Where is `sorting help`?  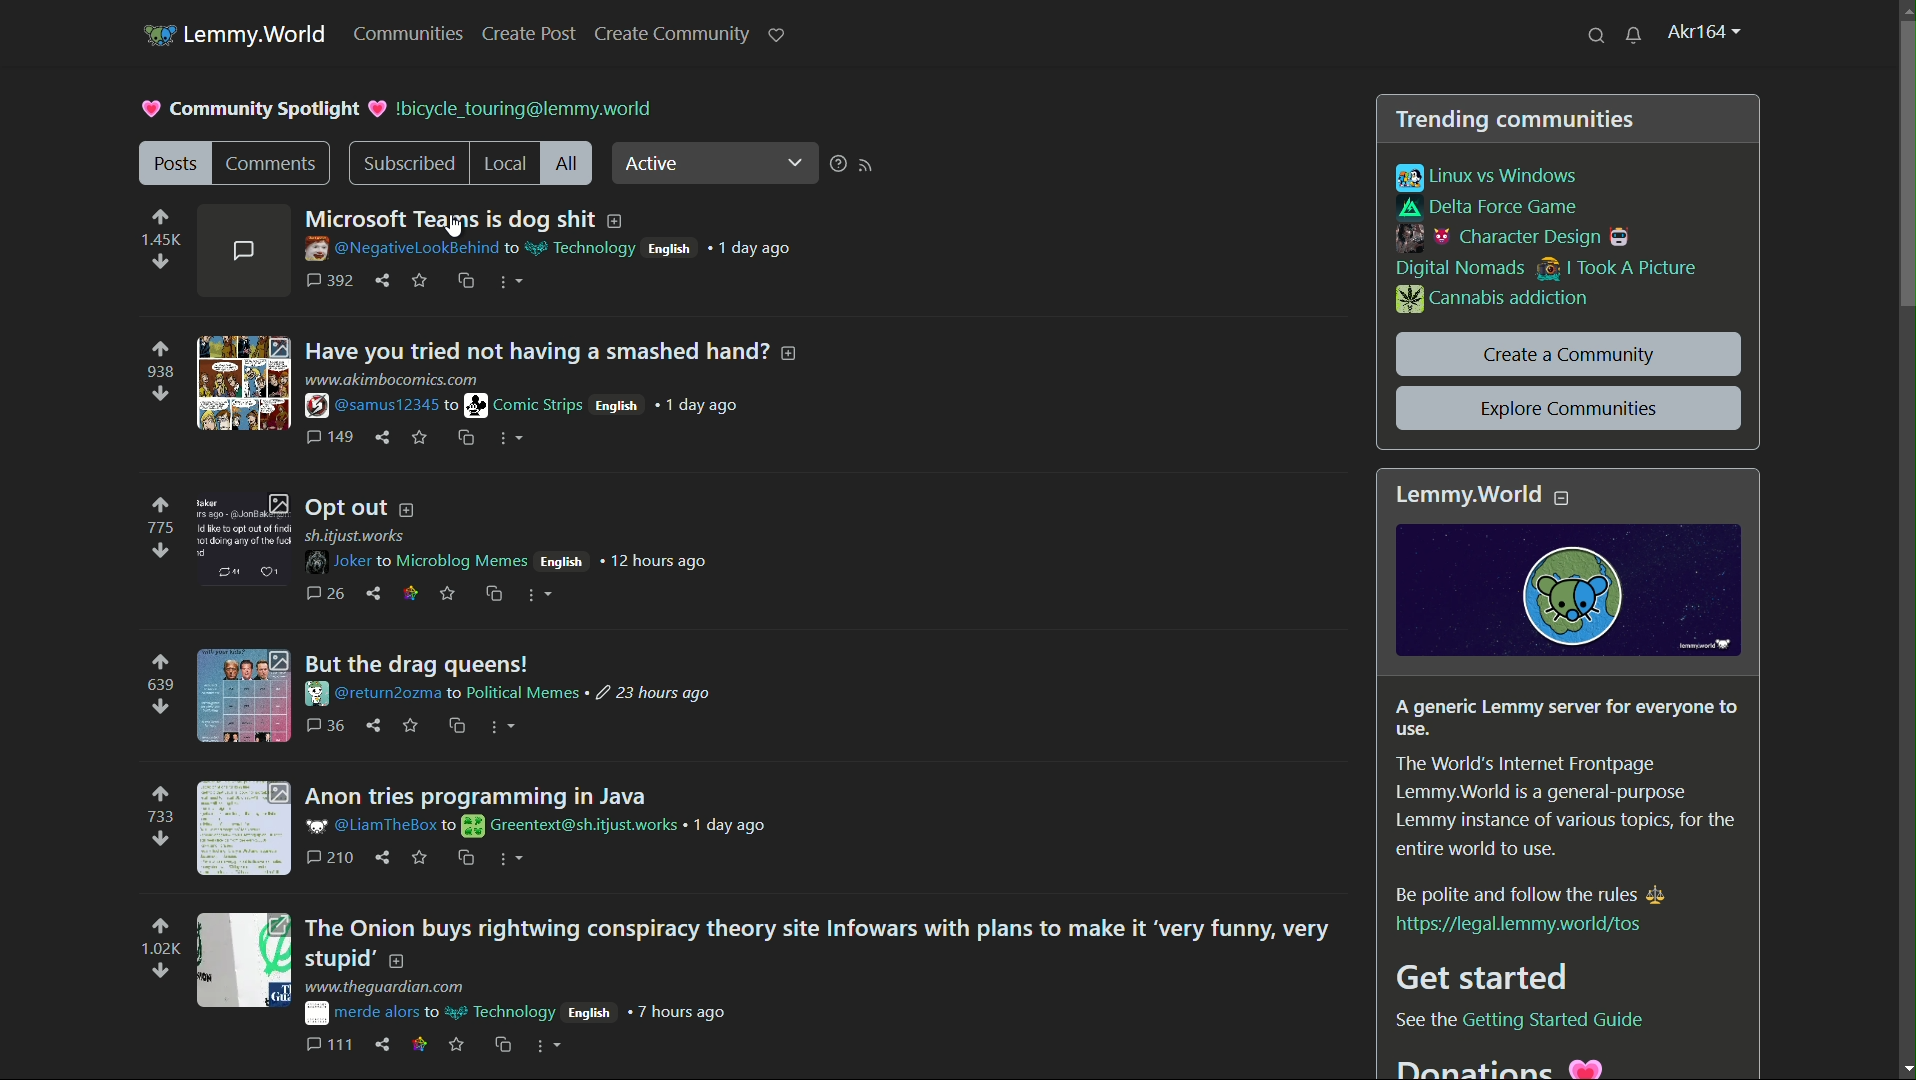 sorting help is located at coordinates (839, 166).